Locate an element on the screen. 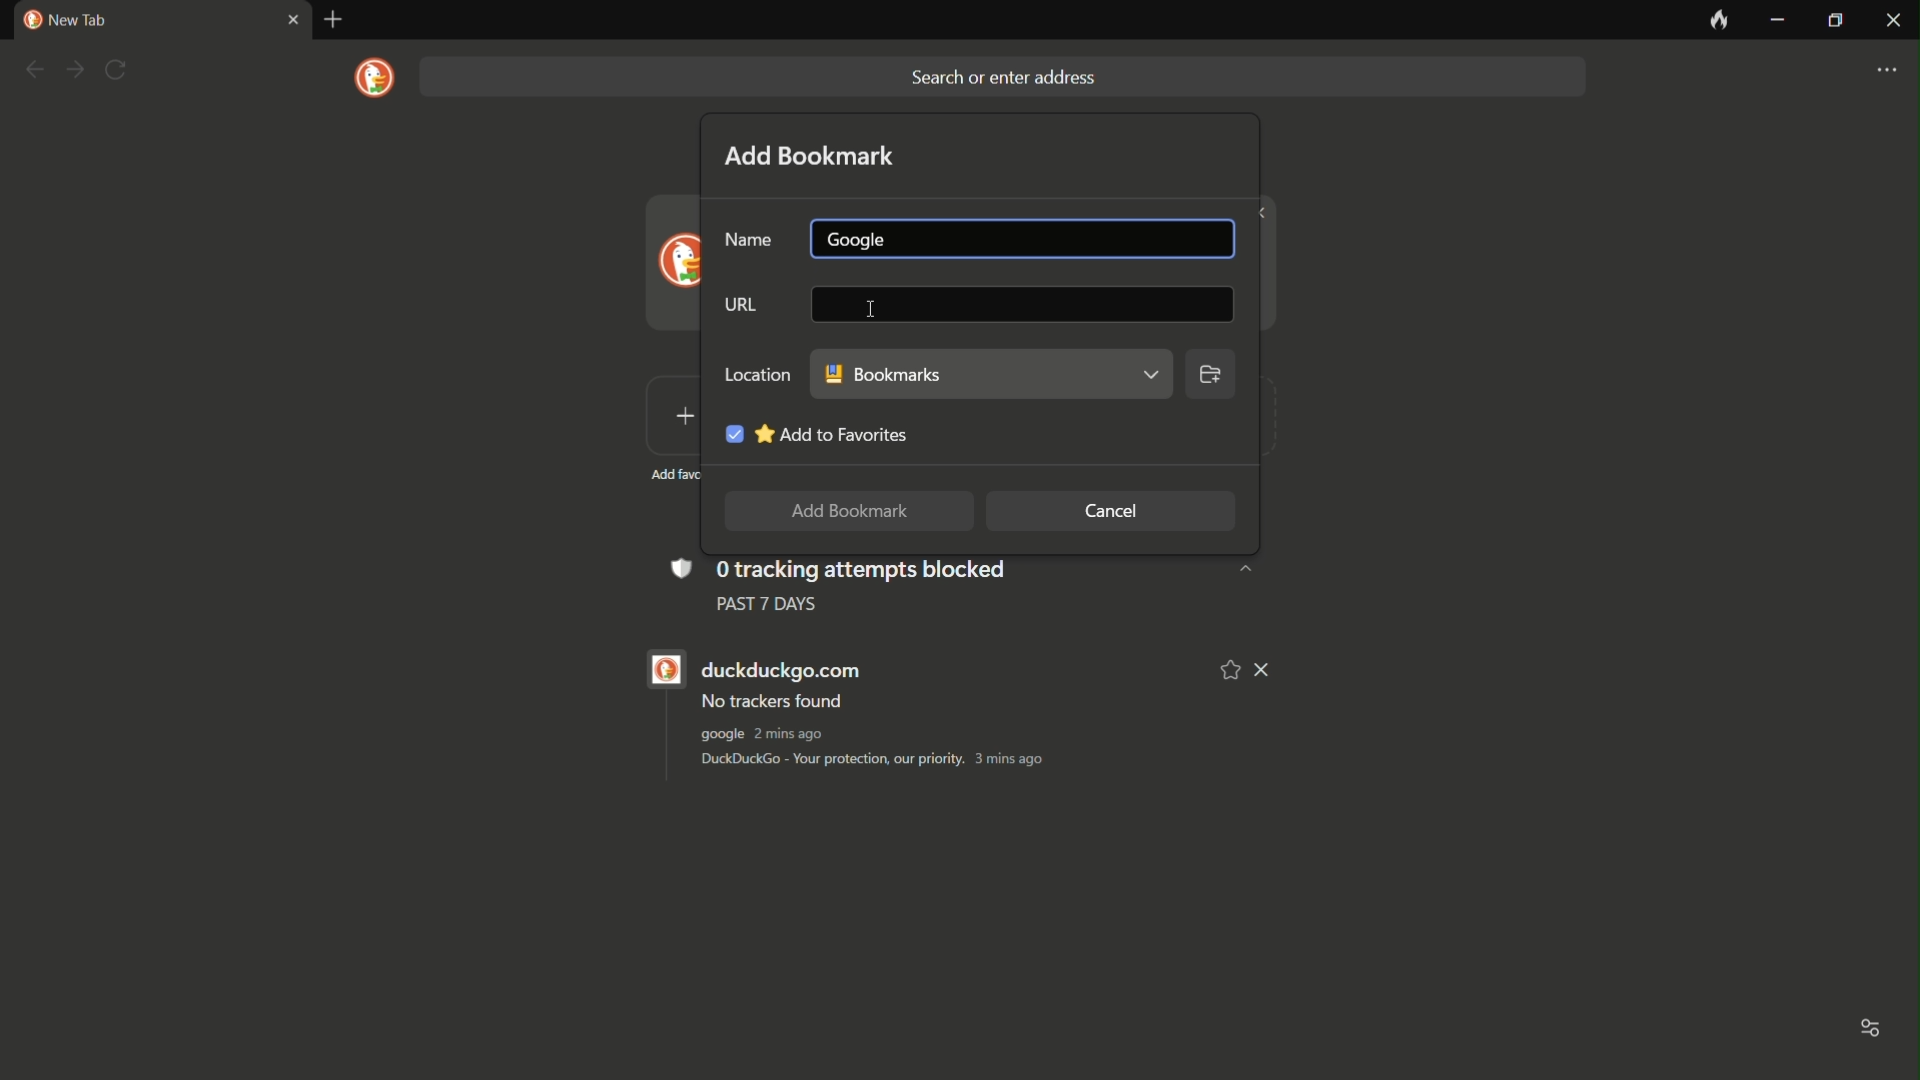  refresh is located at coordinates (116, 70).